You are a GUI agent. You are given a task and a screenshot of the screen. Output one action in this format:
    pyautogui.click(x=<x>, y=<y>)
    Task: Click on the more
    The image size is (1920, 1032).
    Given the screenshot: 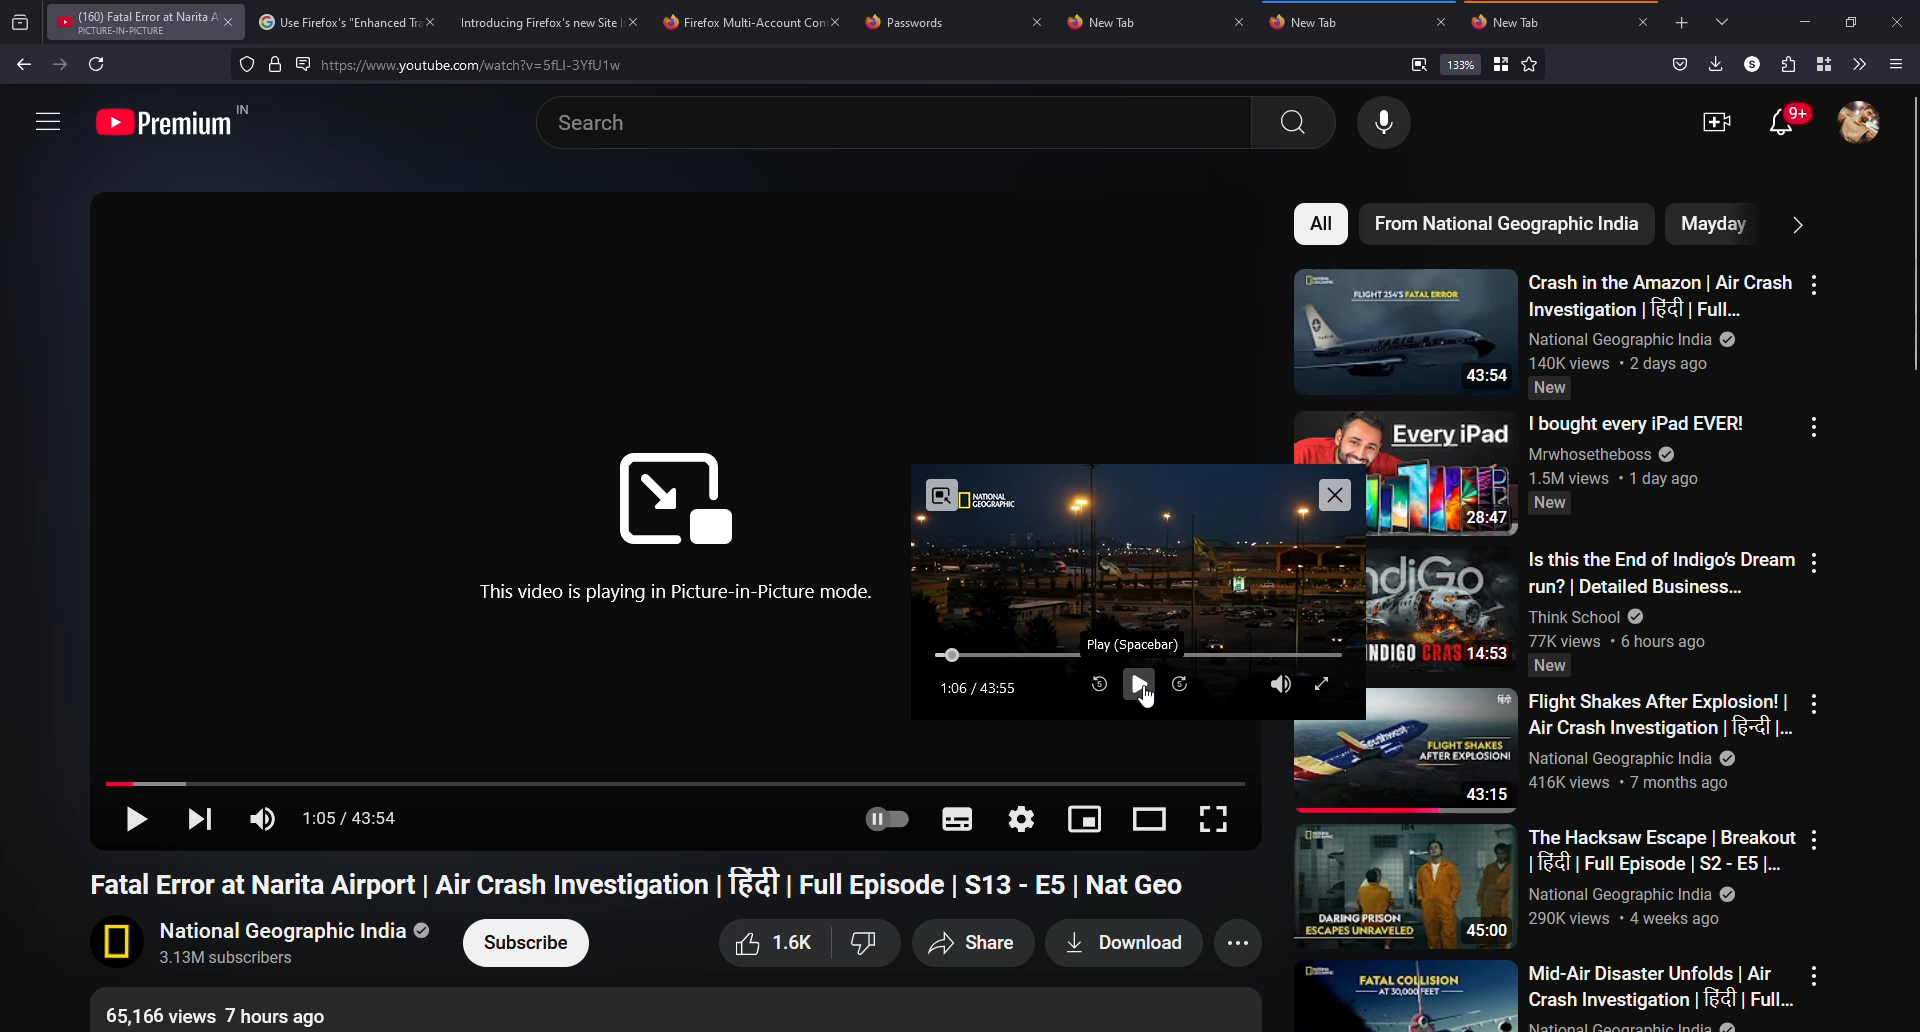 What is the action you would take?
    pyautogui.click(x=1815, y=562)
    